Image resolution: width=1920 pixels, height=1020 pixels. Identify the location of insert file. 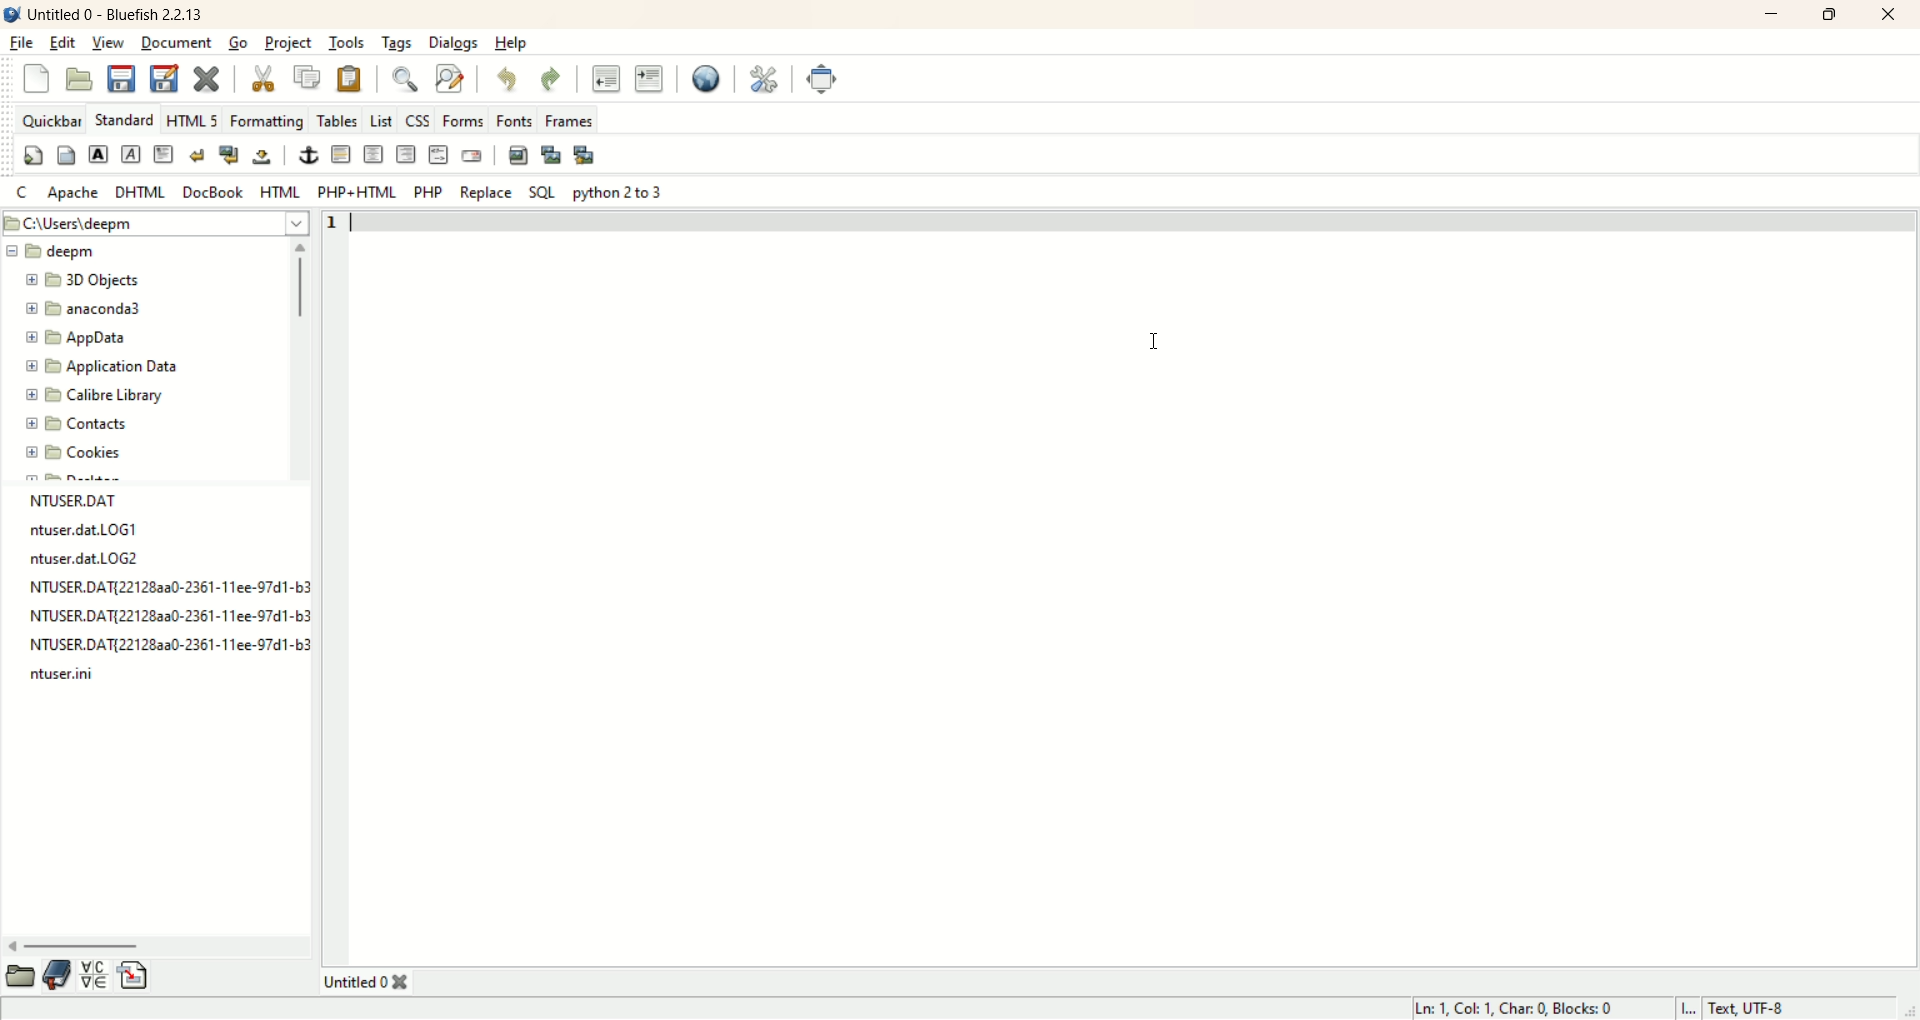
(139, 977).